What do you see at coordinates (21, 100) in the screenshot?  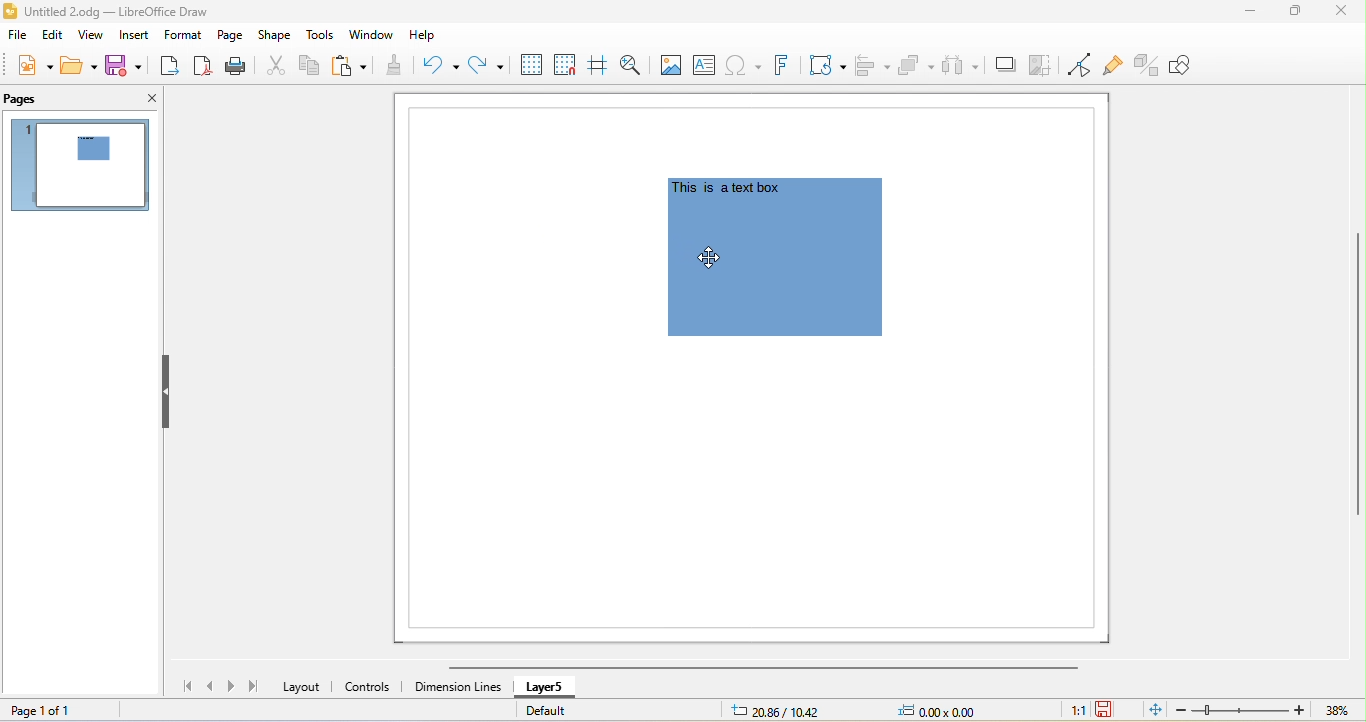 I see `pages` at bounding box center [21, 100].